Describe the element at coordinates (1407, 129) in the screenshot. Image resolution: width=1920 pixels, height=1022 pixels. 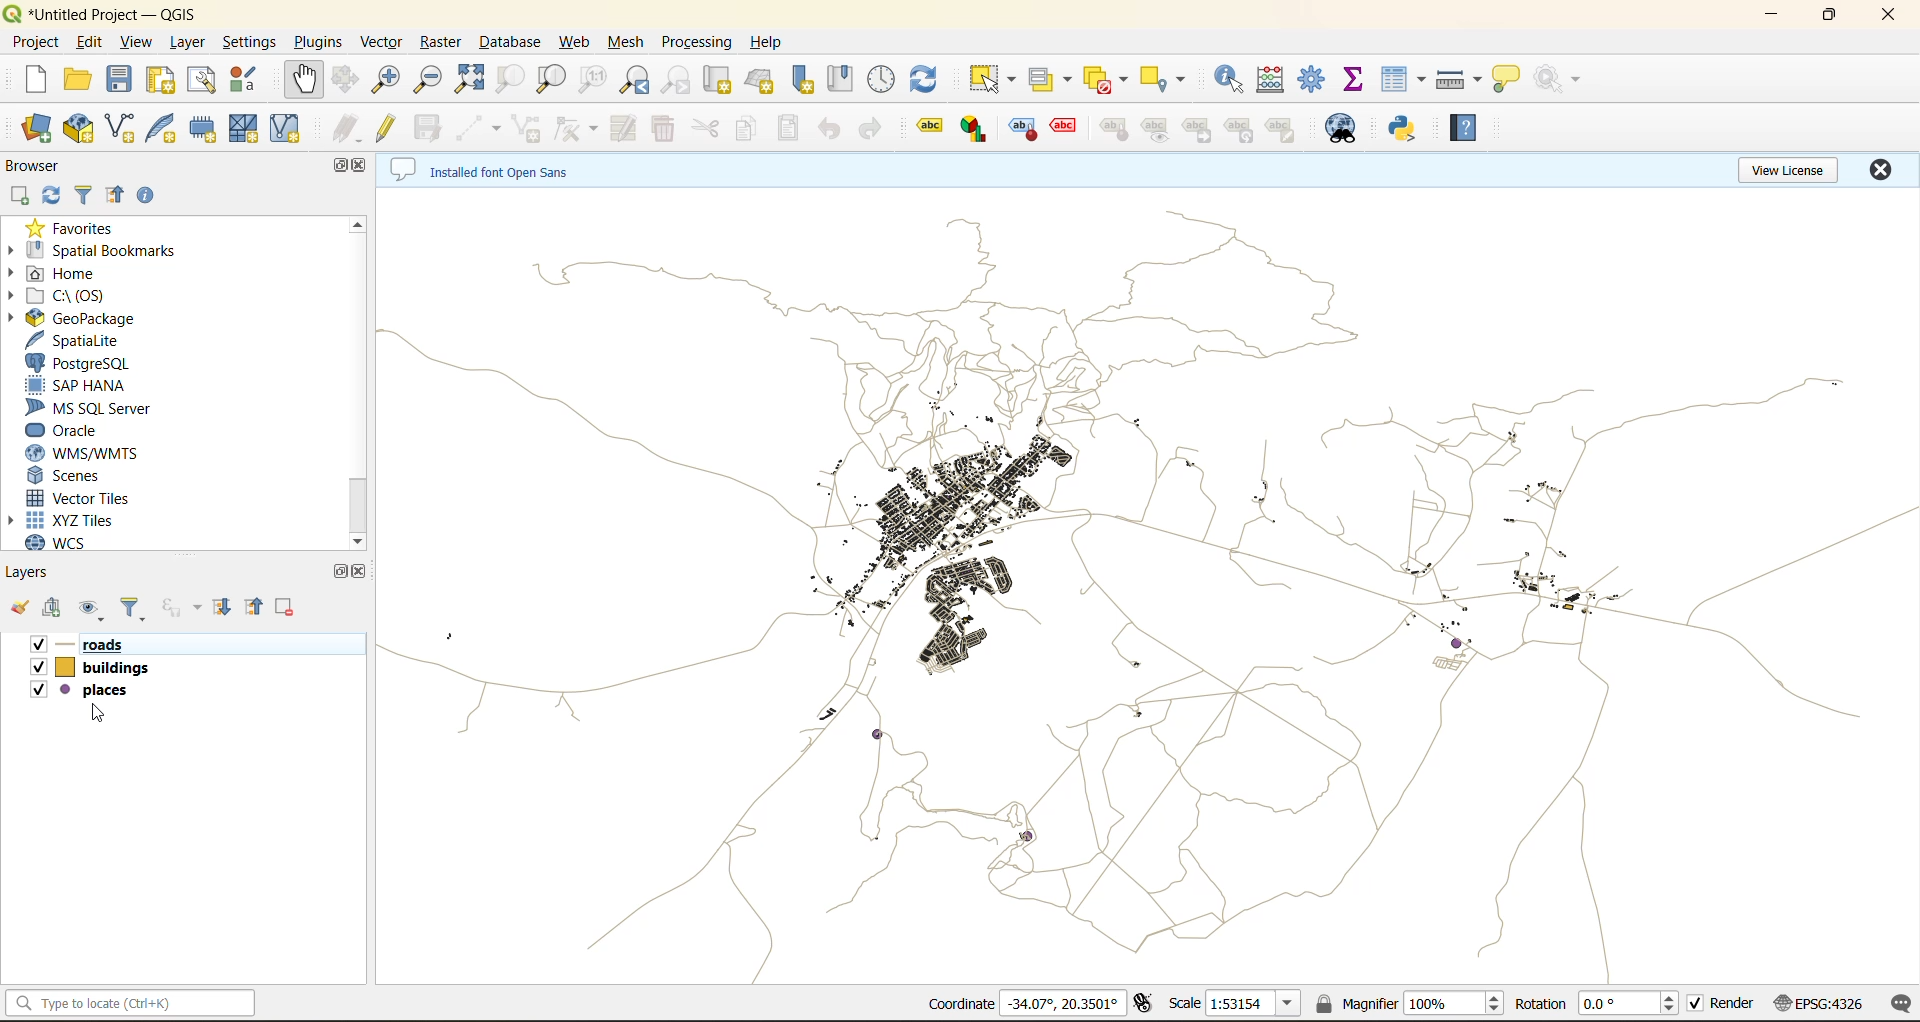
I see `python` at that location.